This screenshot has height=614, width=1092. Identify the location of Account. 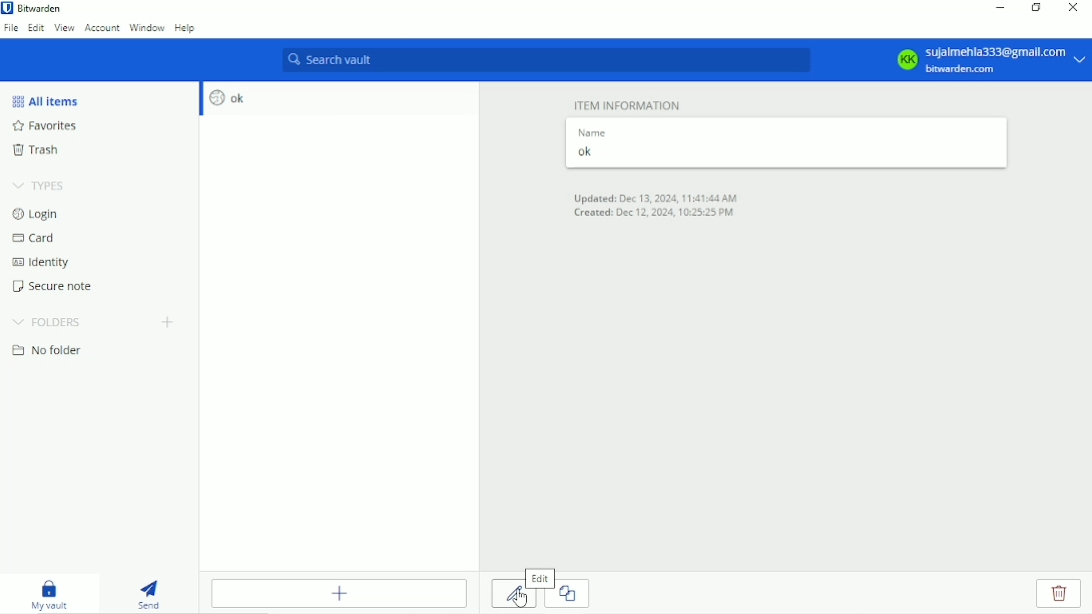
(986, 58).